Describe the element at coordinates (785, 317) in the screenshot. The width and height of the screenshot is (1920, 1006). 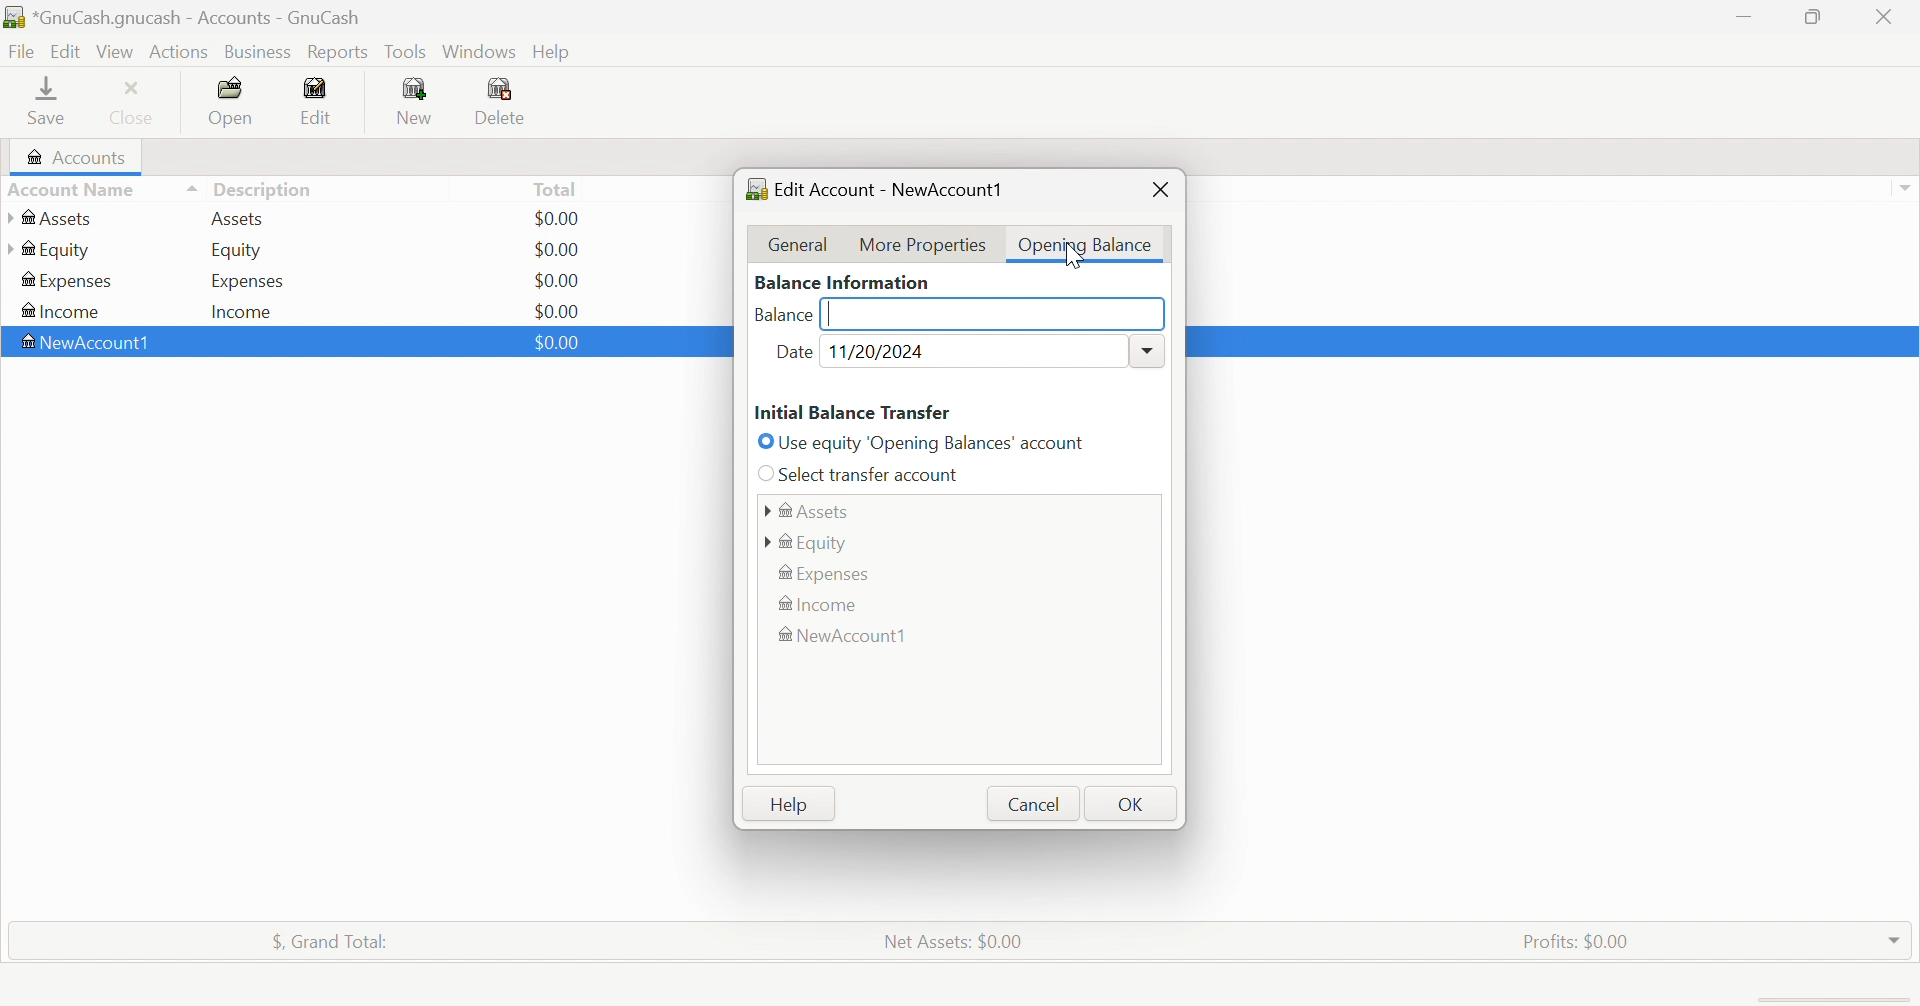
I see `Balance` at that location.